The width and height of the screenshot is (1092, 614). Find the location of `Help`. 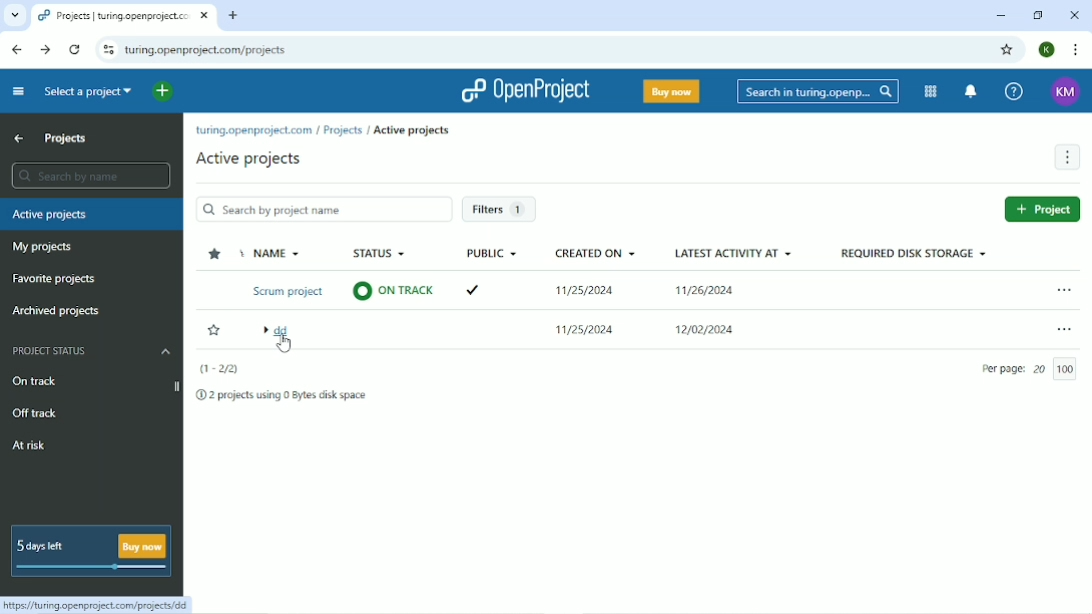

Help is located at coordinates (1013, 92).